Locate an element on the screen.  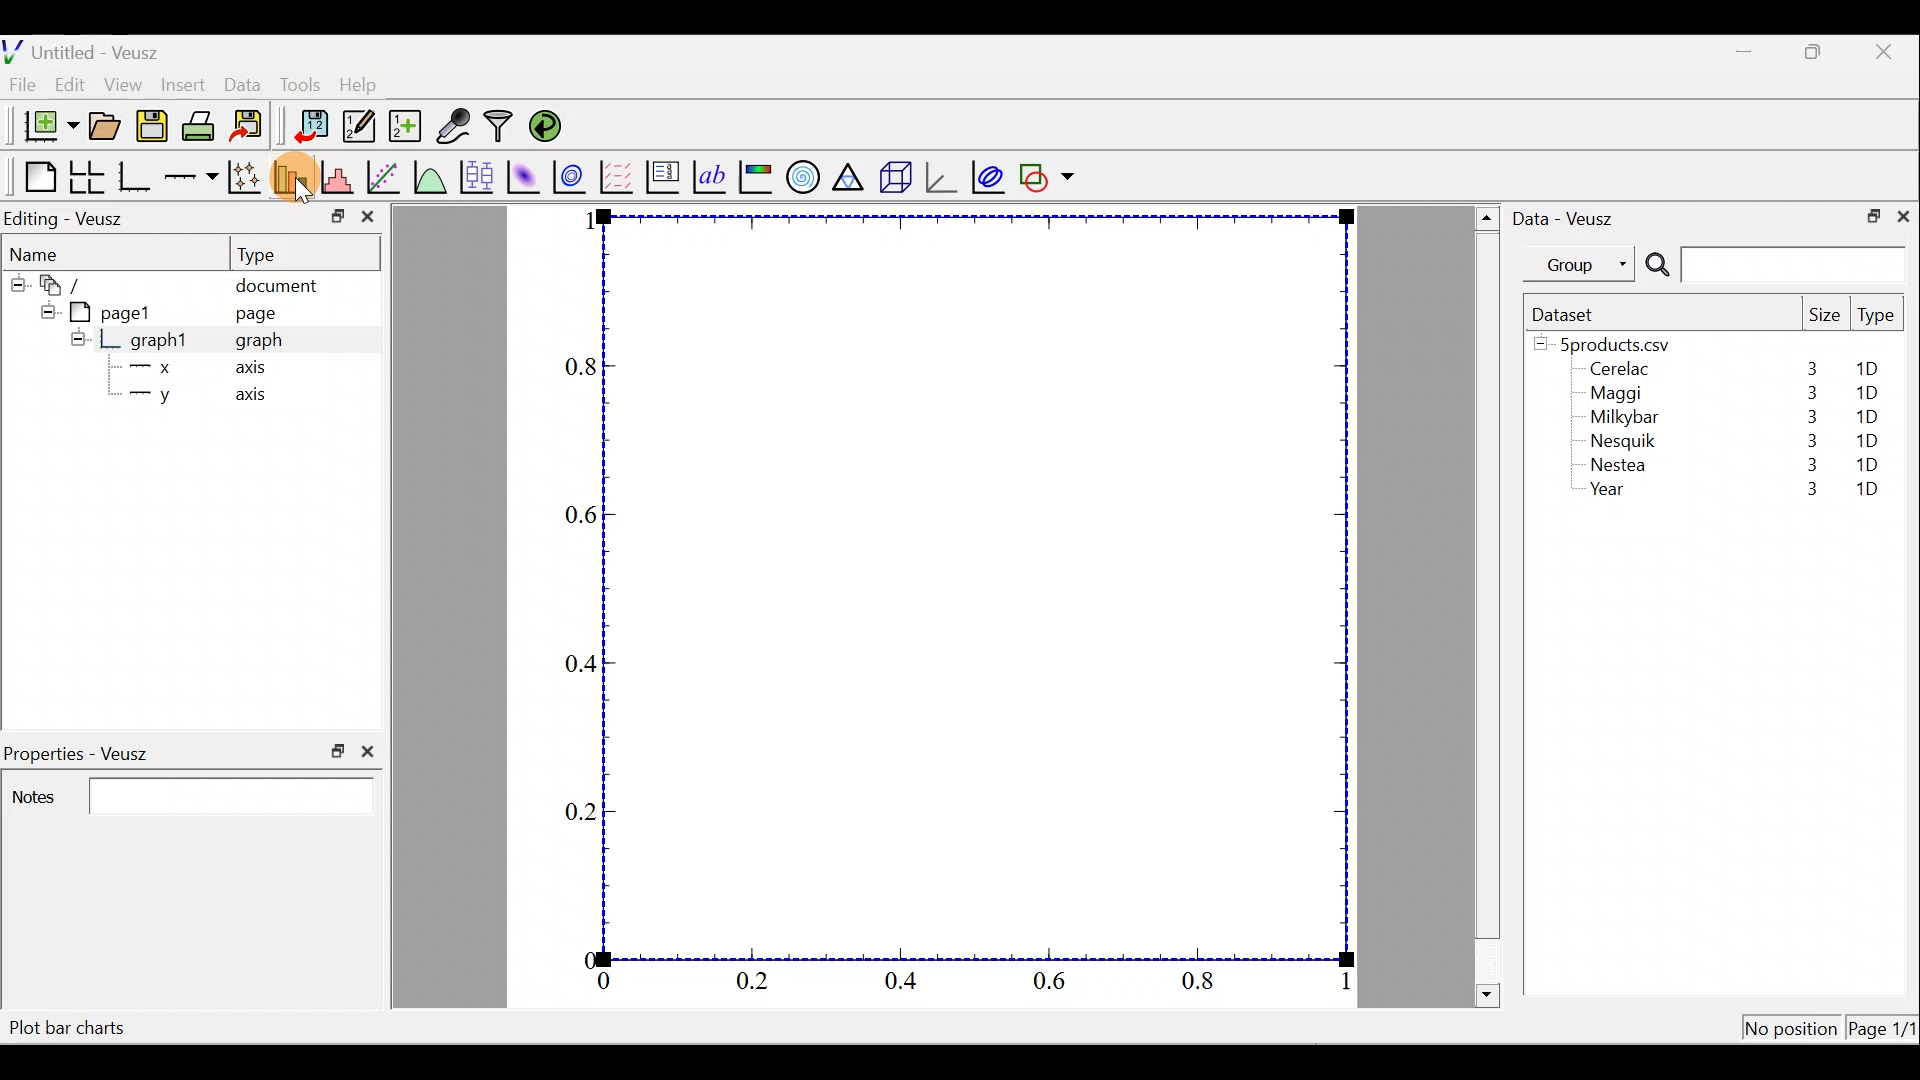
restore down is located at coordinates (1816, 52).